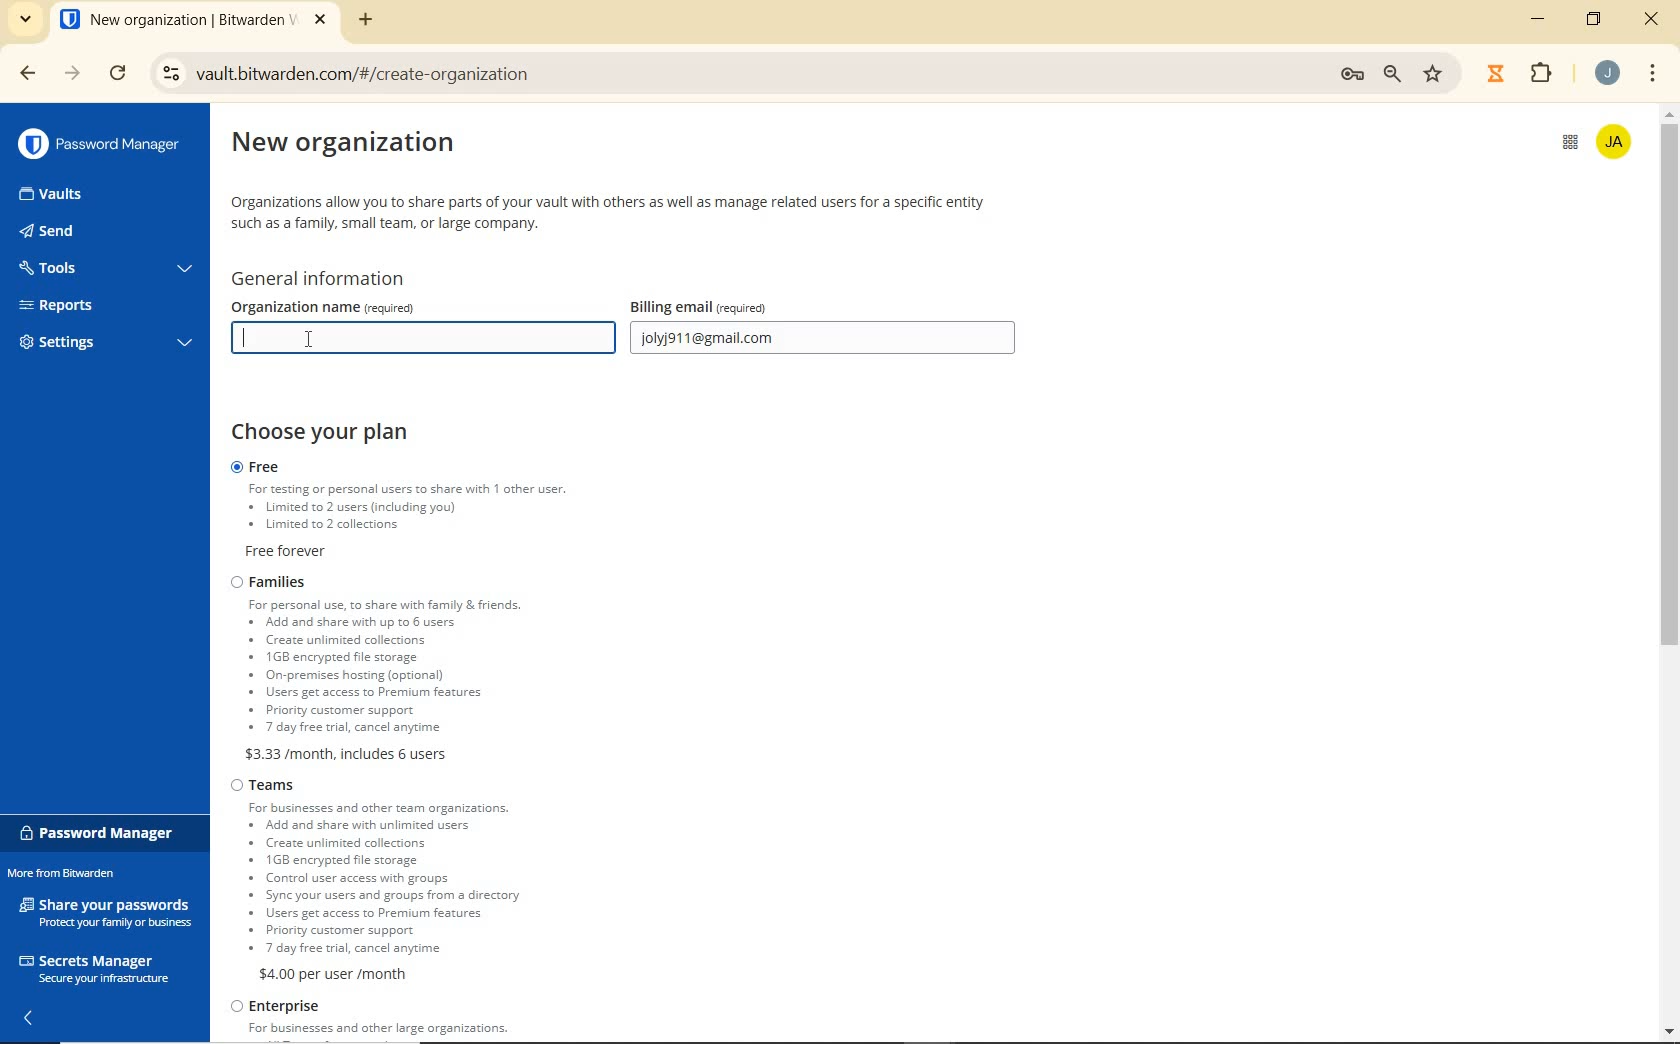  Describe the element at coordinates (1562, 150) in the screenshot. I see `admin console` at that location.